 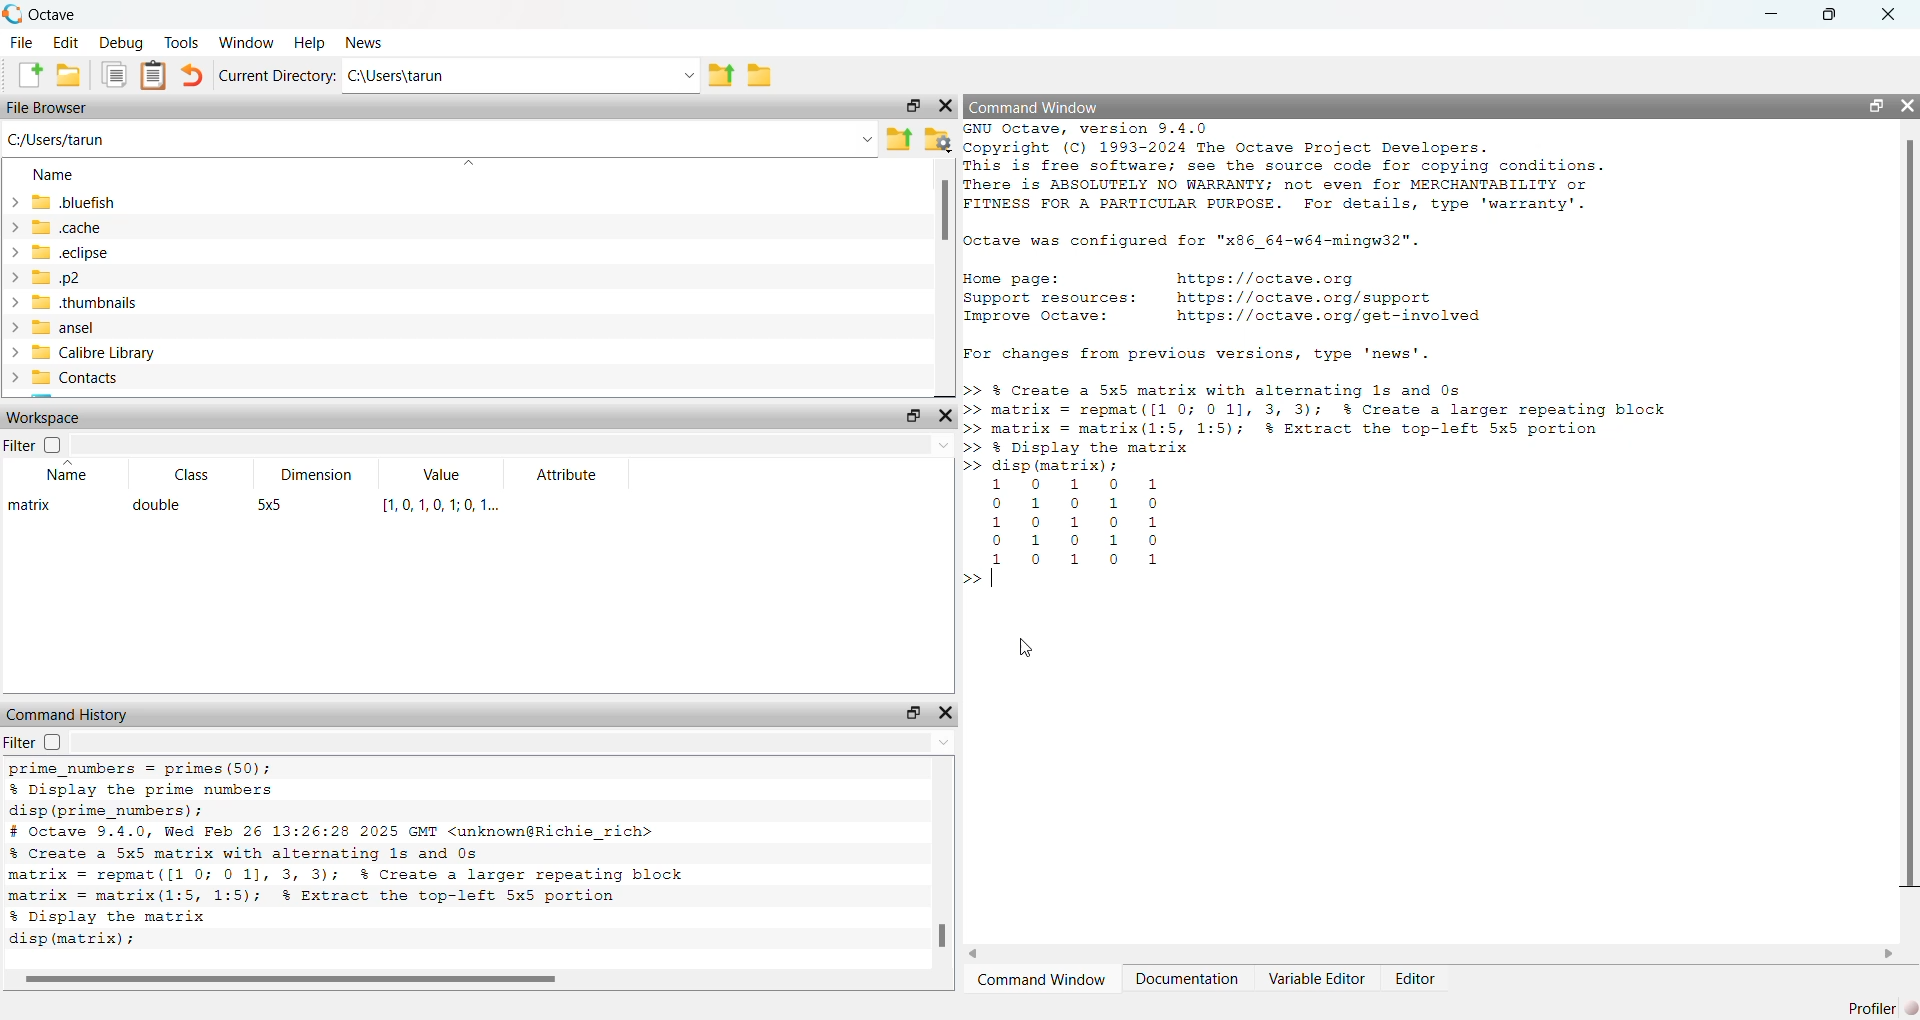 I want to click on >>, so click(x=970, y=578).